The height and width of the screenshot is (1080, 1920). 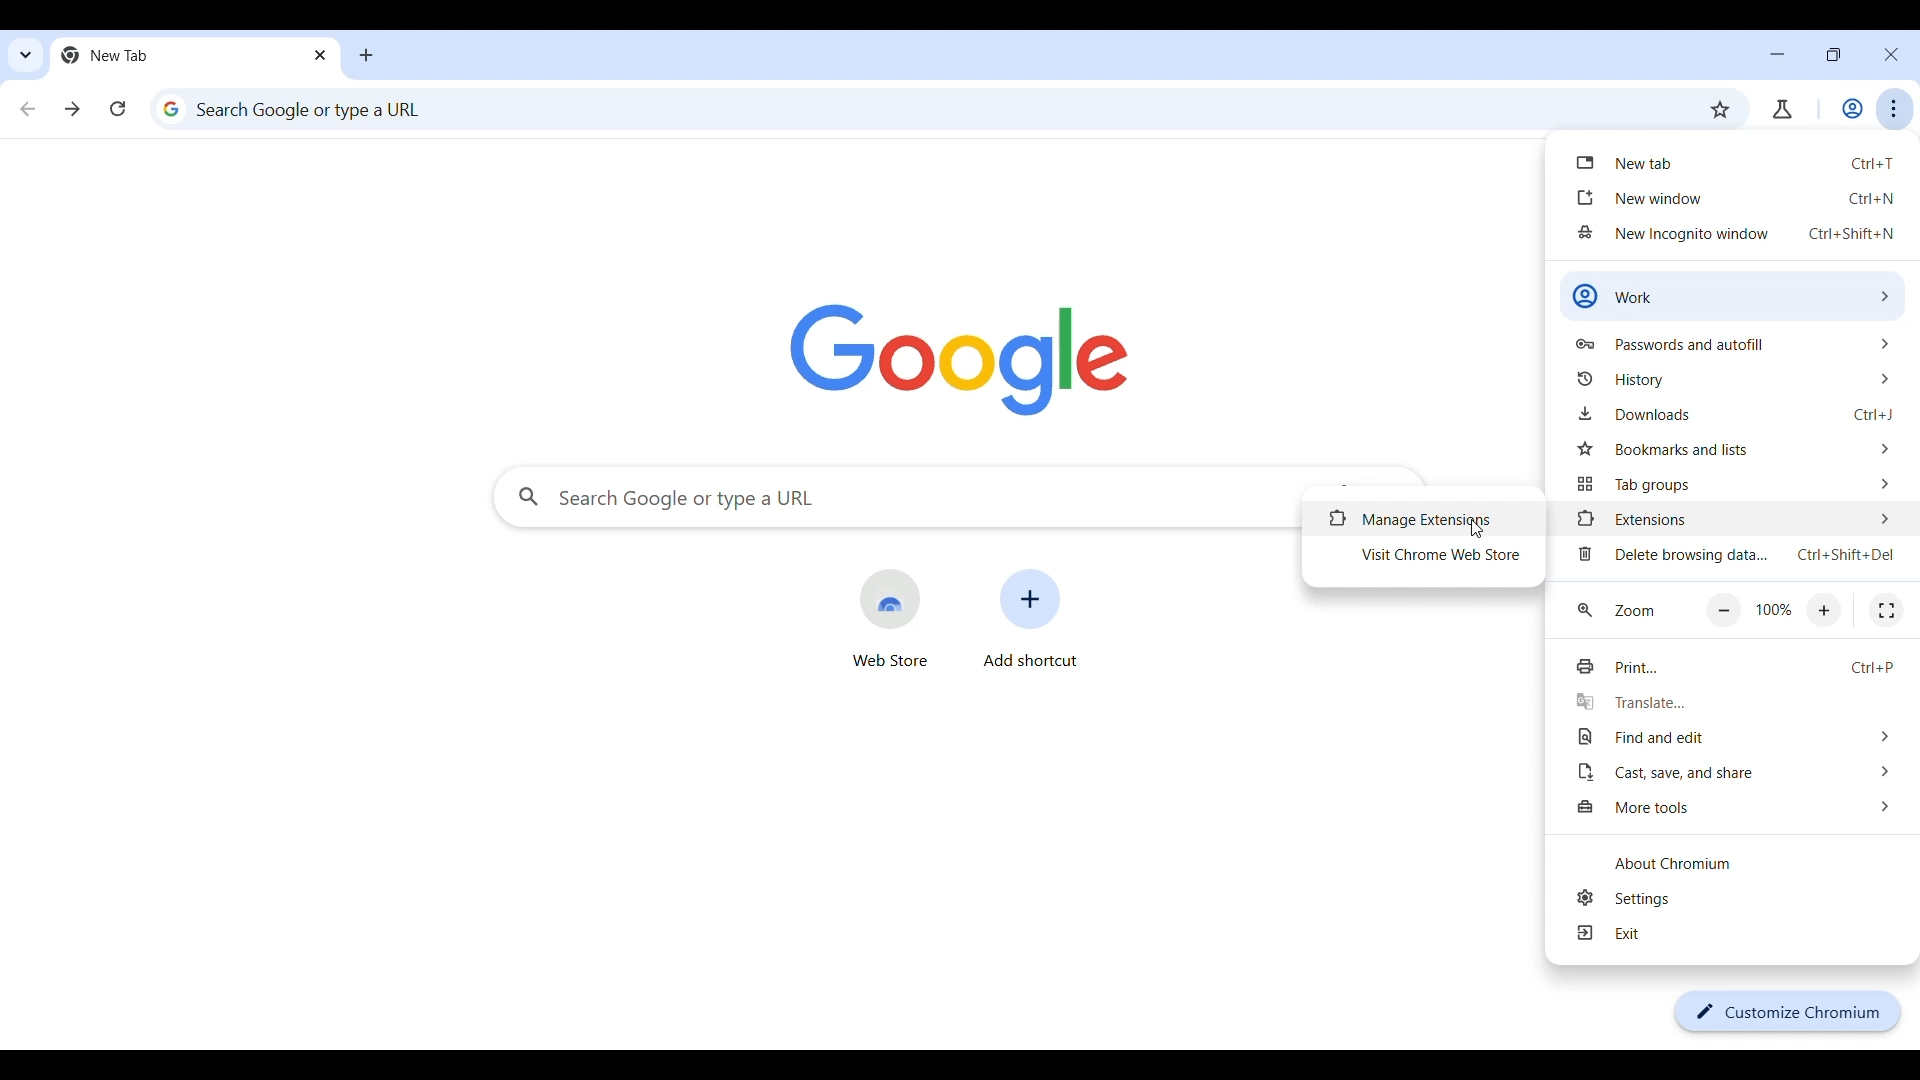 I want to click on Current/Default zoom factor of the page, so click(x=1773, y=609).